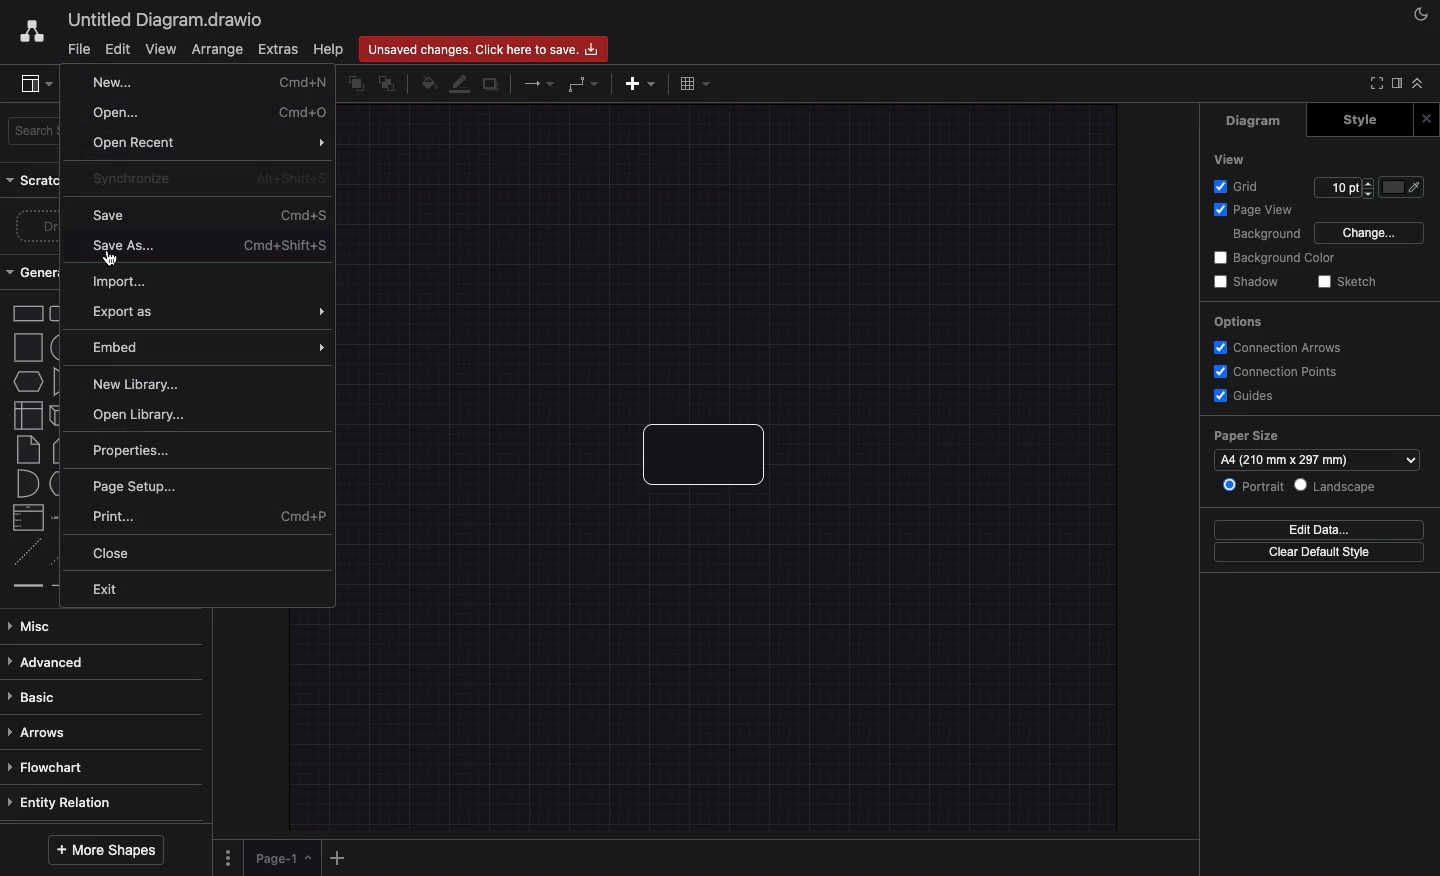  What do you see at coordinates (45, 768) in the screenshot?
I see `Flowchart` at bounding box center [45, 768].